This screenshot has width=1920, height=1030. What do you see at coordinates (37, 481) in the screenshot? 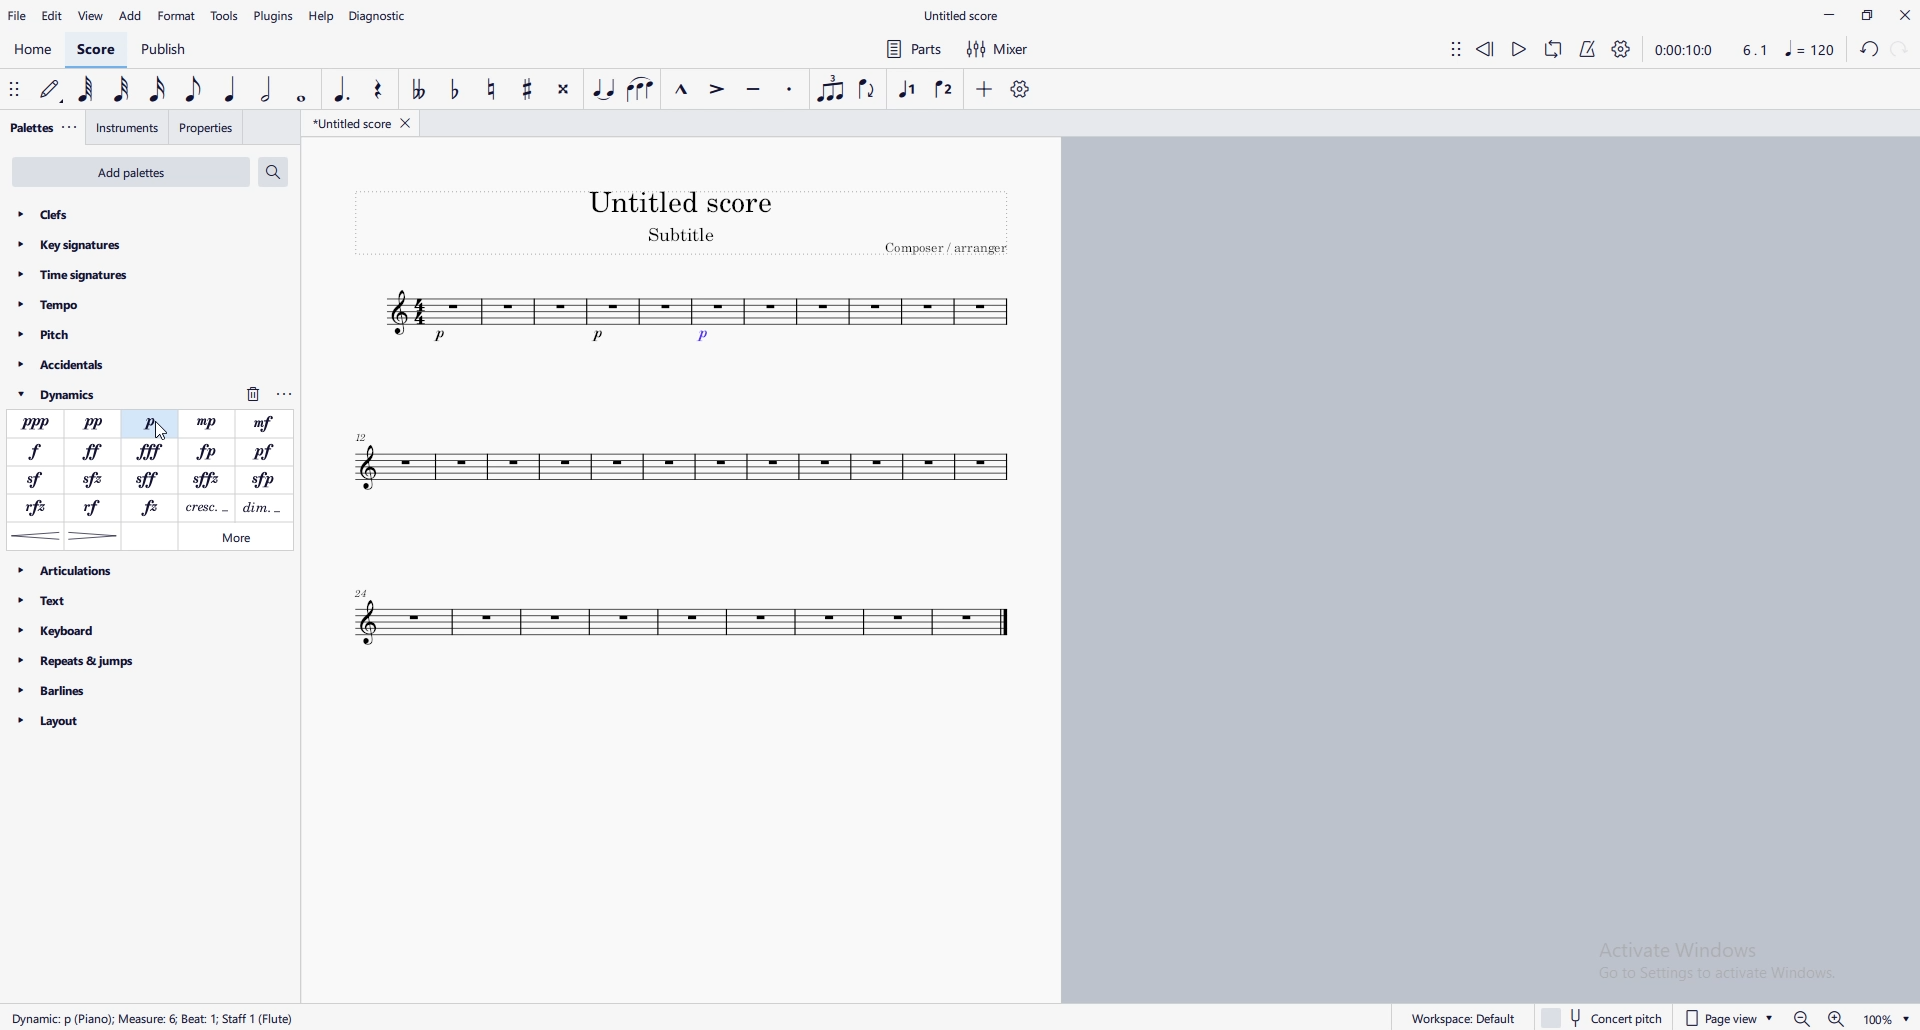
I see `sforzando` at bounding box center [37, 481].